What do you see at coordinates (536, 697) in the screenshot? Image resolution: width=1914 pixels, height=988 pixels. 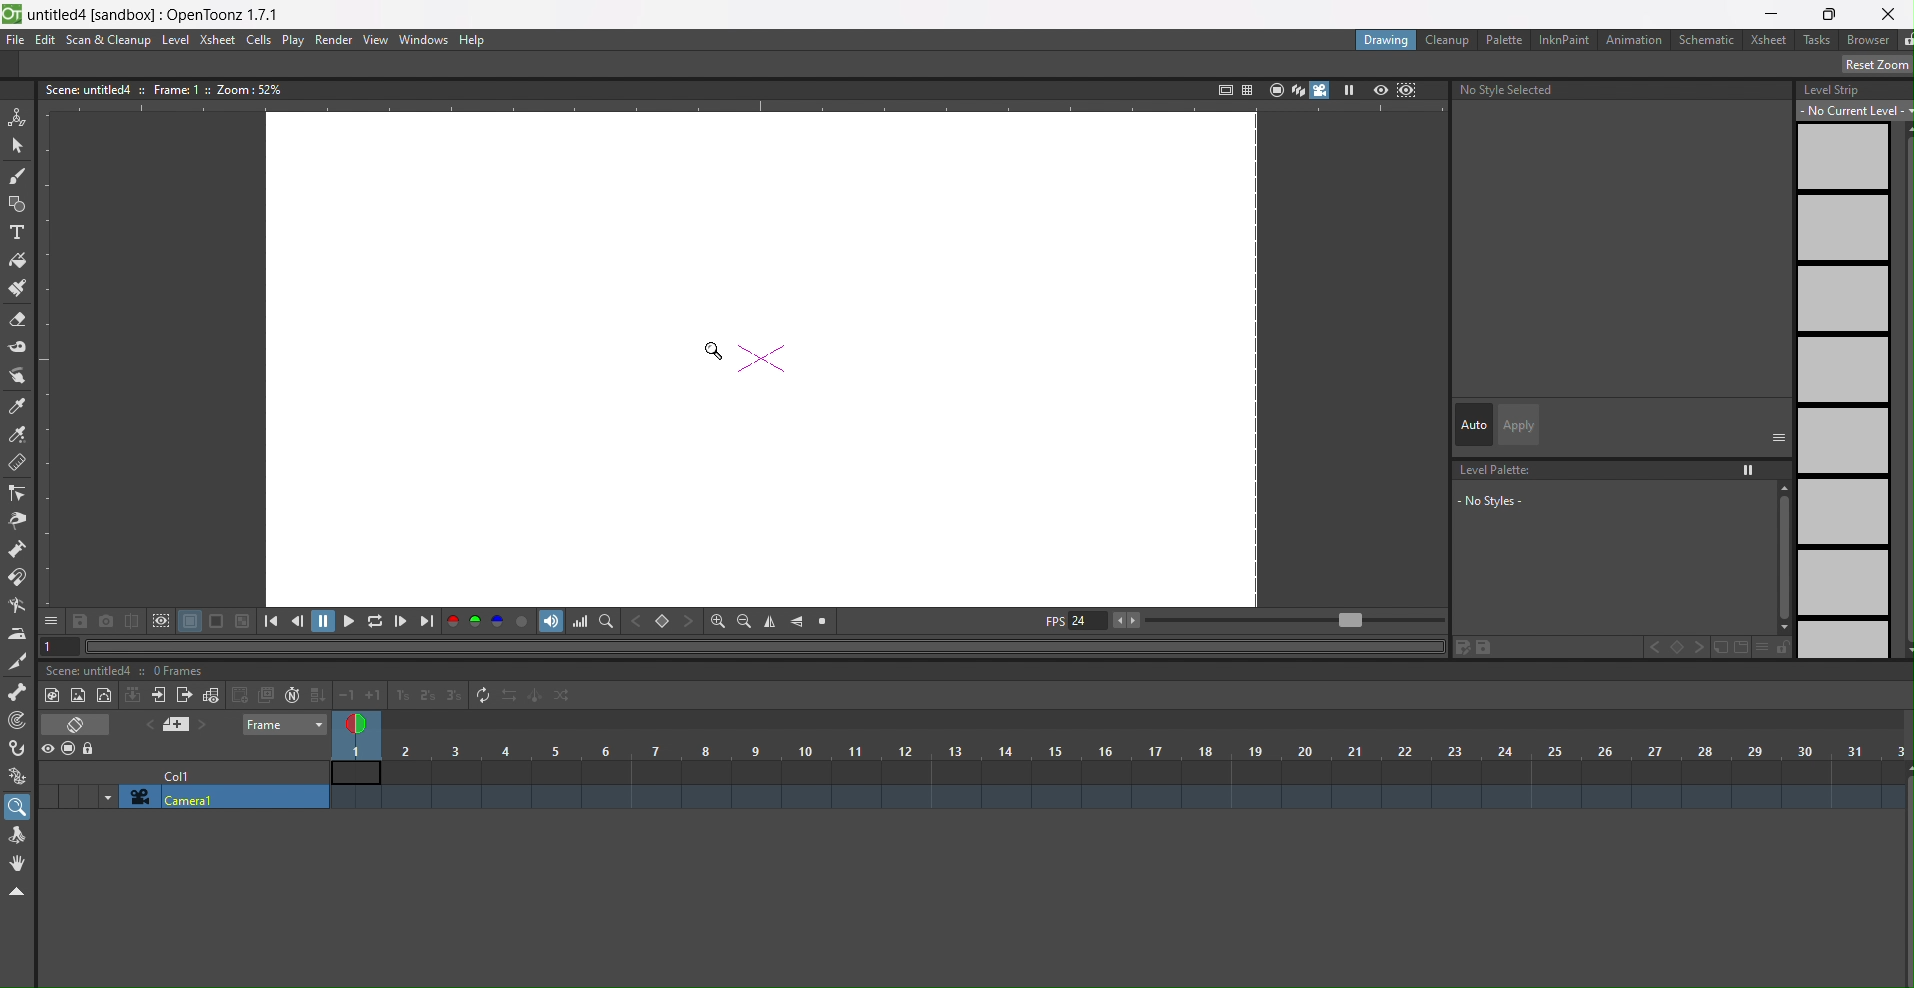 I see `` at bounding box center [536, 697].